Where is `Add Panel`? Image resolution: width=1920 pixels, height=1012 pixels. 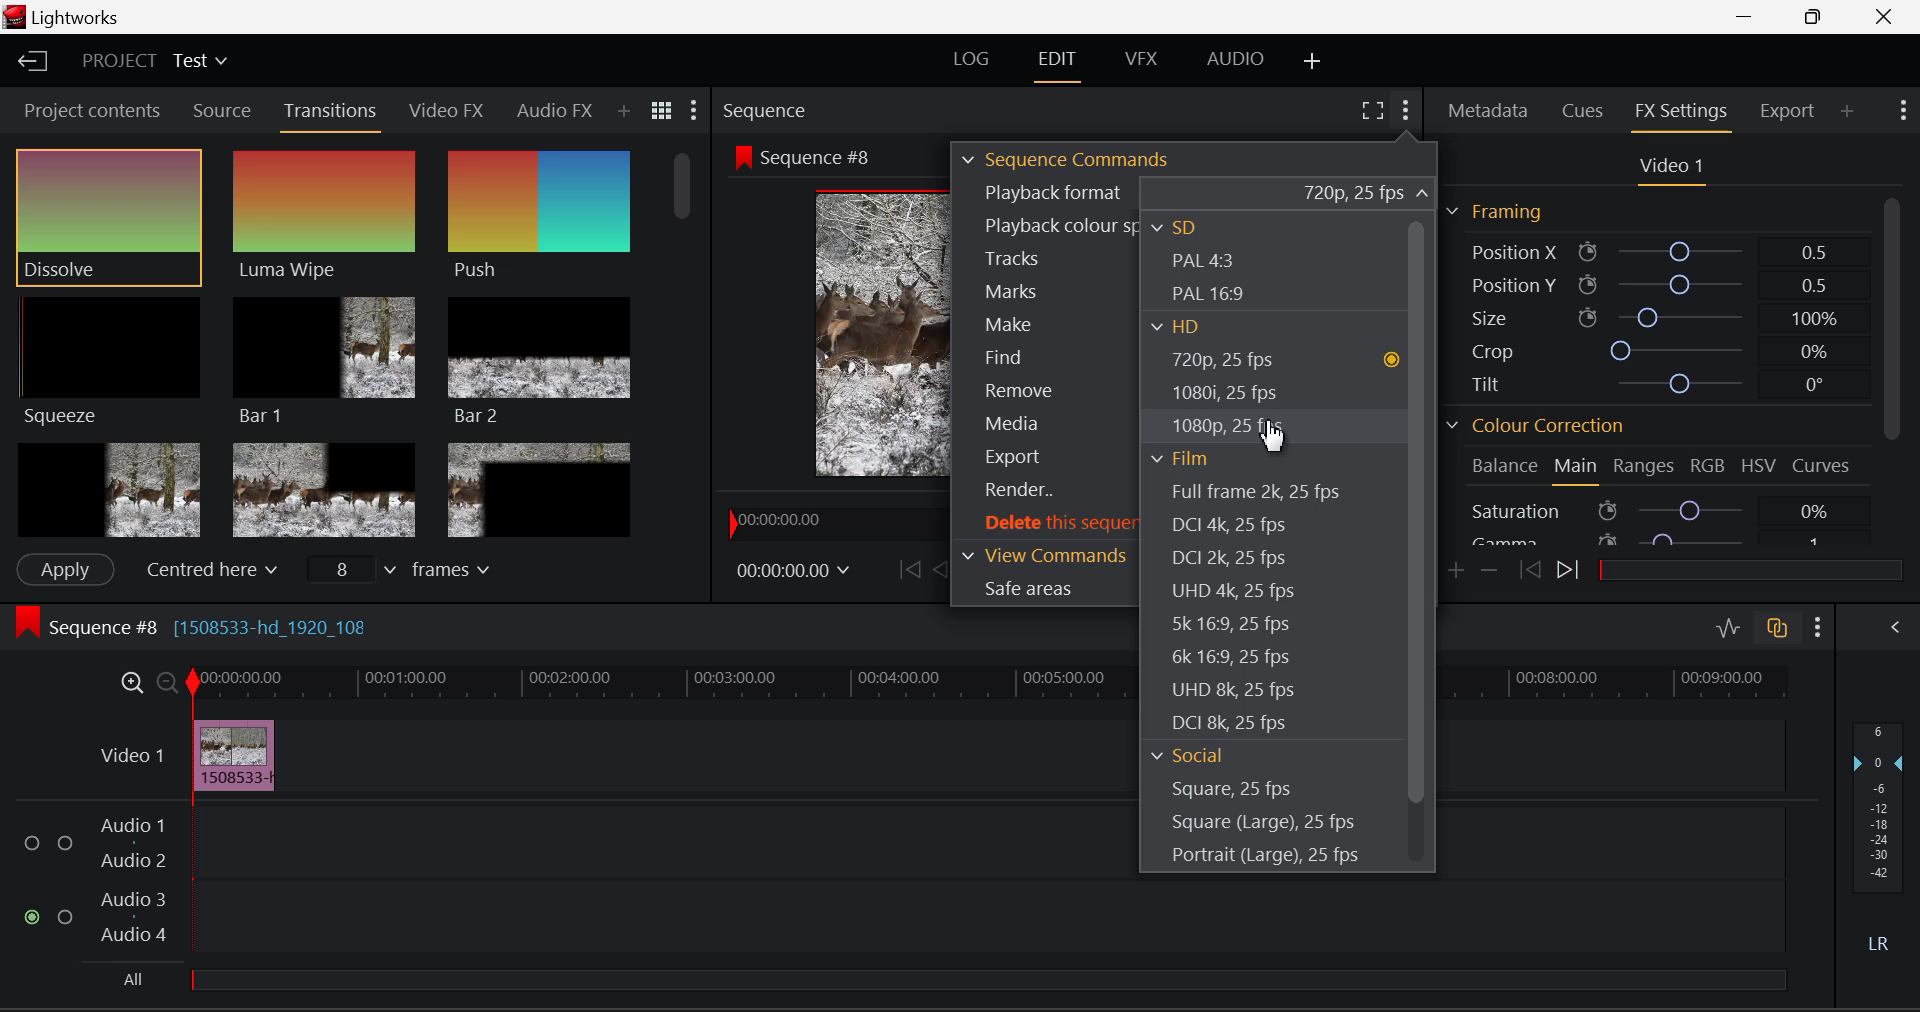 Add Panel is located at coordinates (625, 113).